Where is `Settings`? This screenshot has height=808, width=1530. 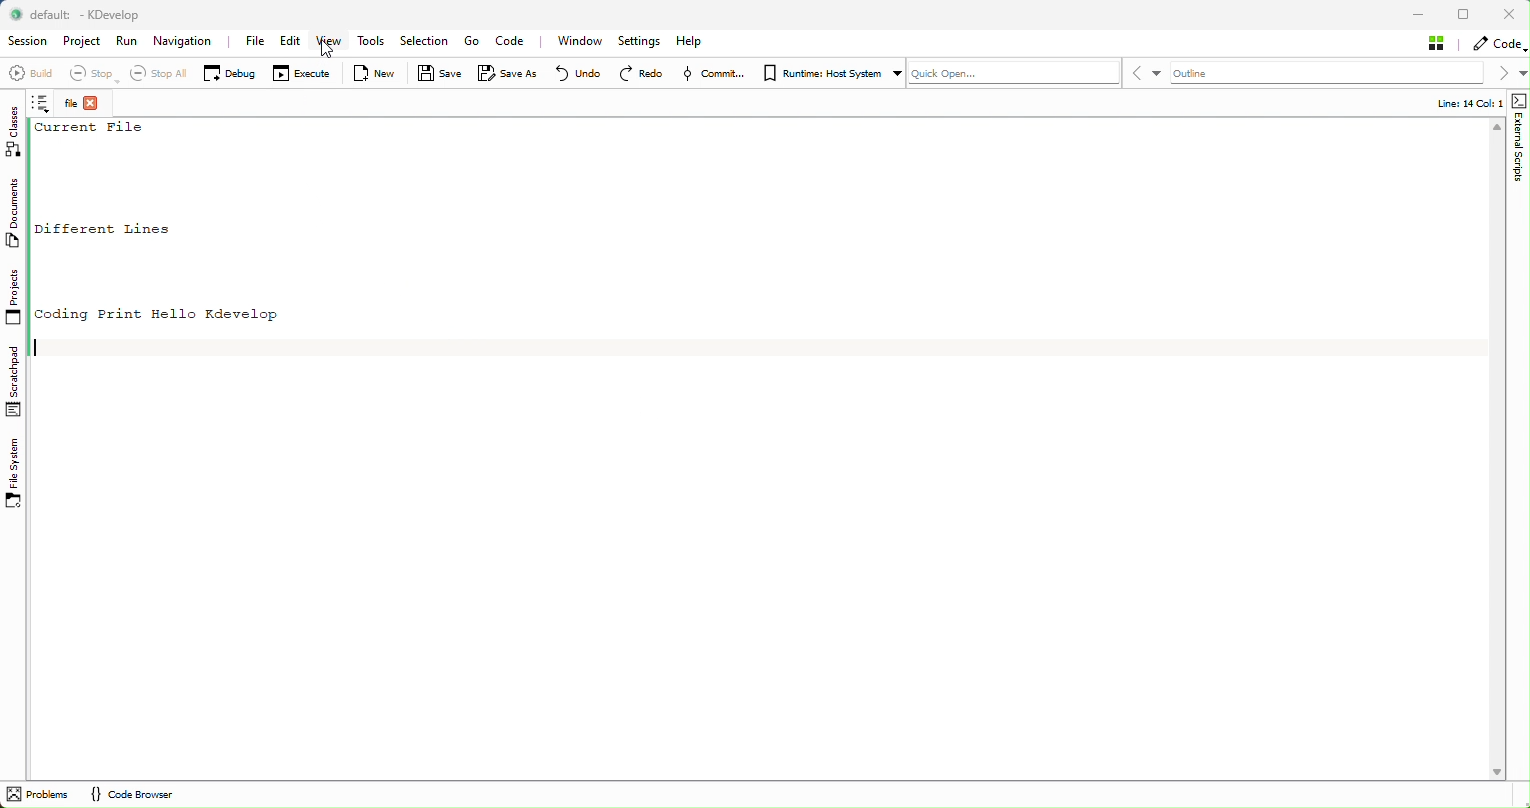
Settings is located at coordinates (640, 42).